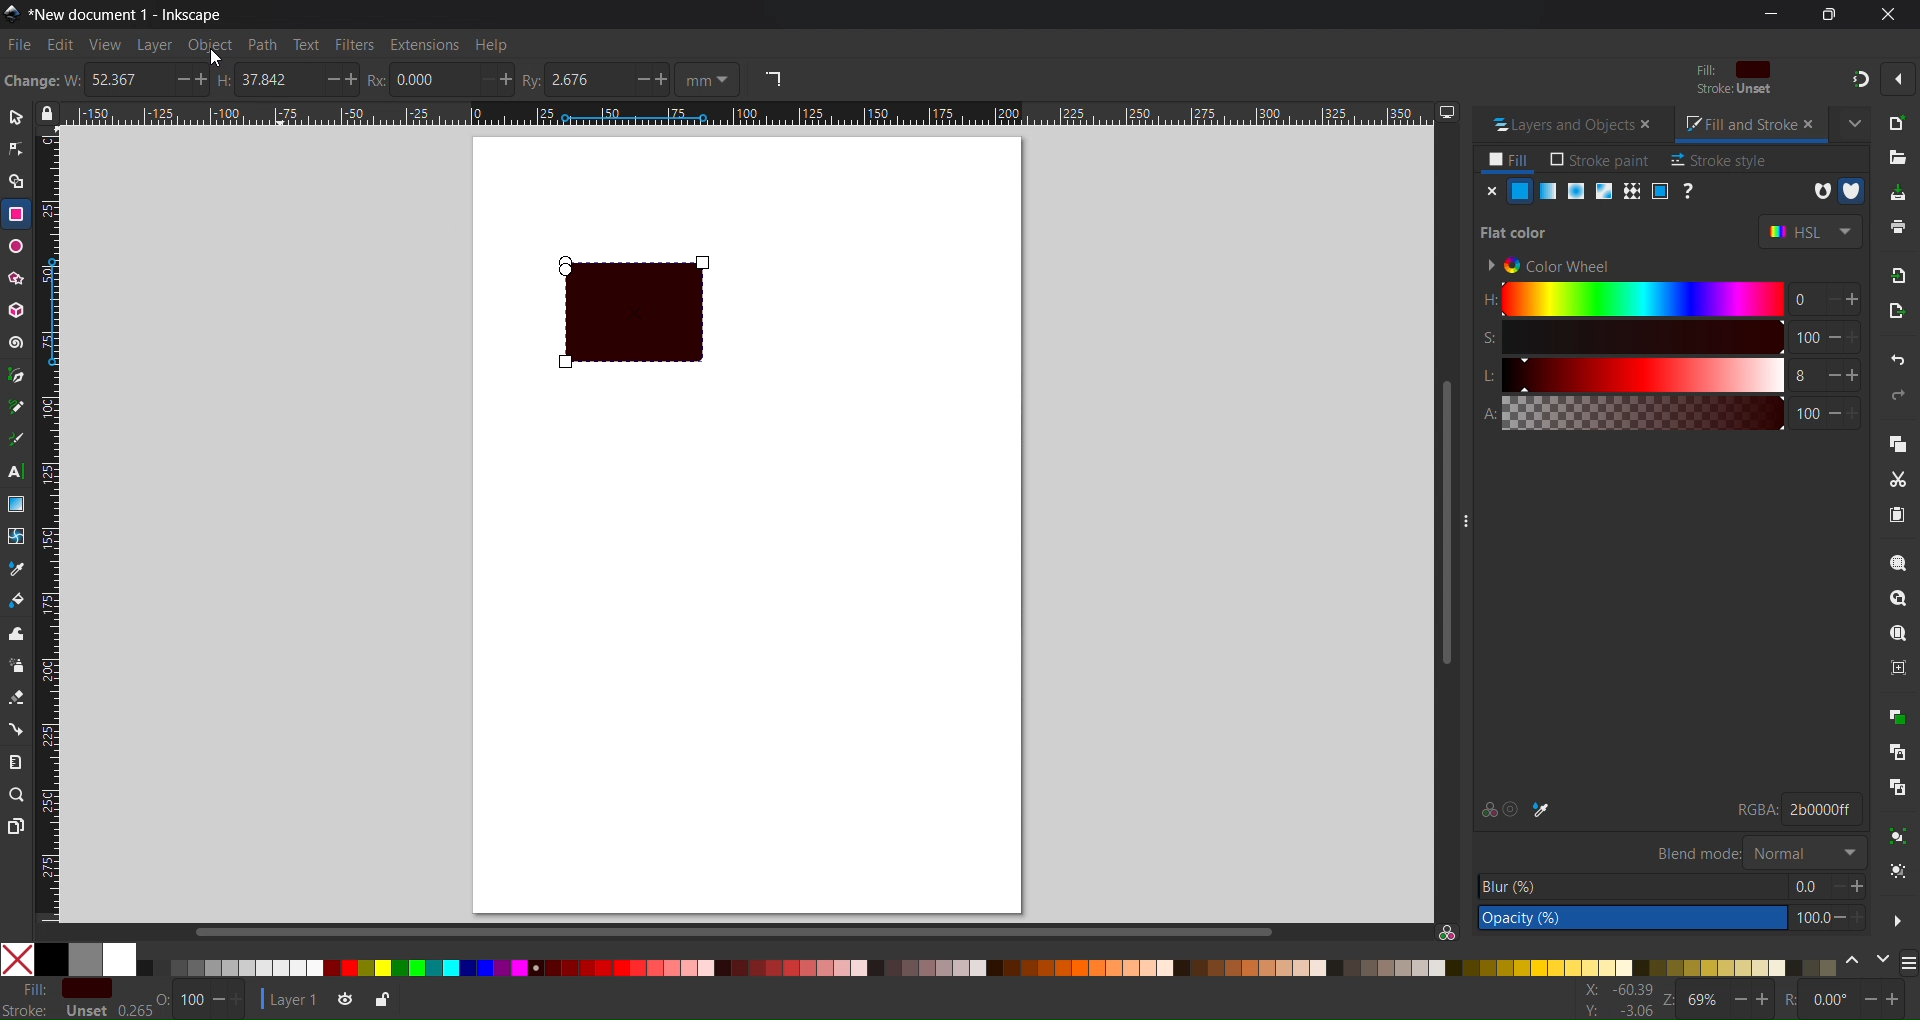 The height and width of the screenshot is (1020, 1920). Describe the element at coordinates (1859, 411) in the screenshot. I see `increase alpha` at that location.